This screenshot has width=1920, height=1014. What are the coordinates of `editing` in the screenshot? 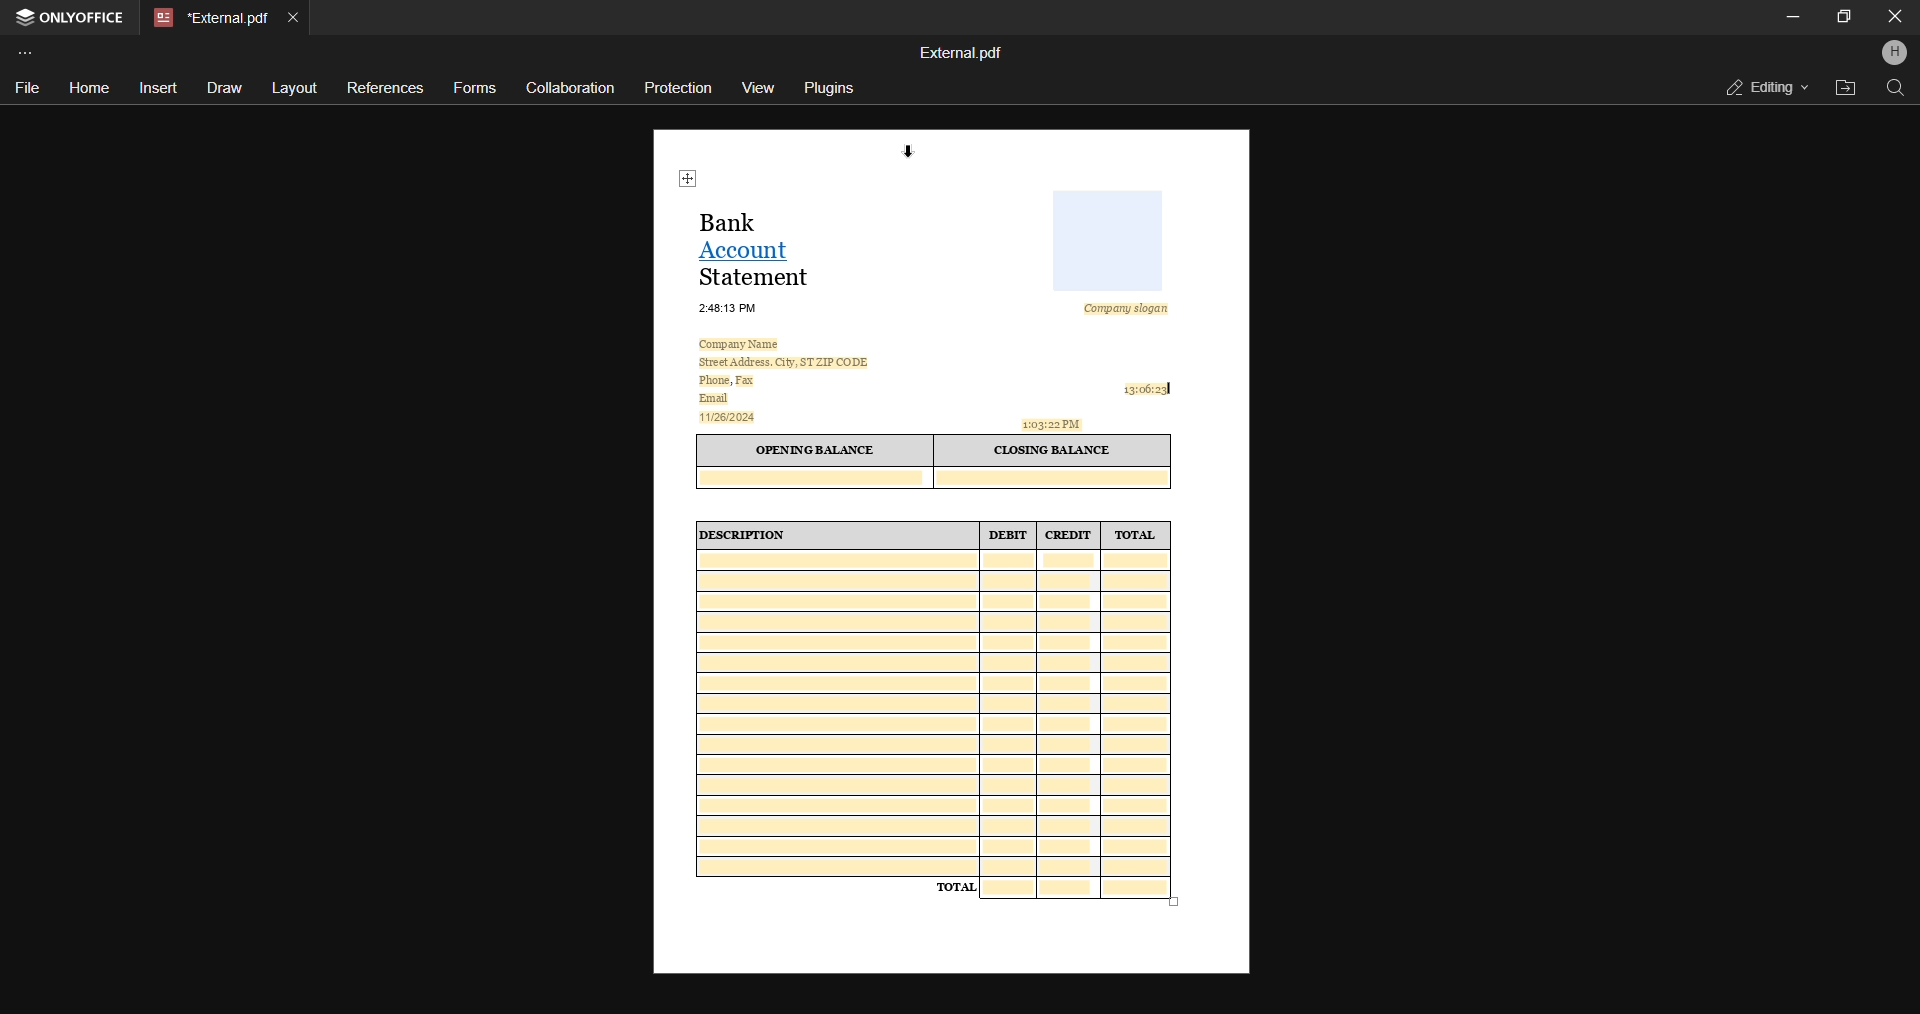 It's located at (1760, 87).